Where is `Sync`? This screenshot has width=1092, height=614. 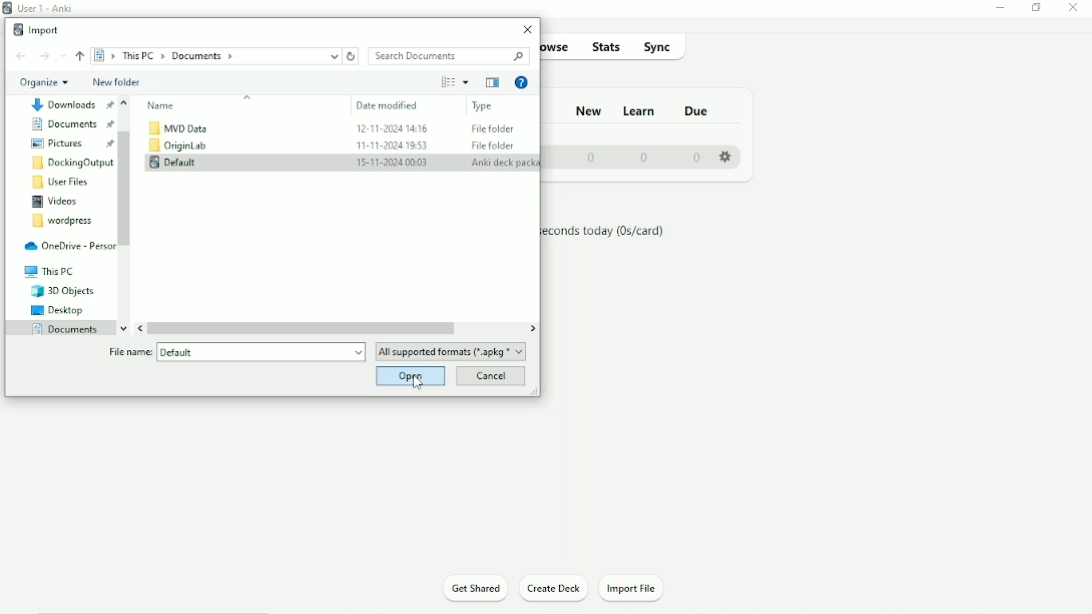 Sync is located at coordinates (662, 47).